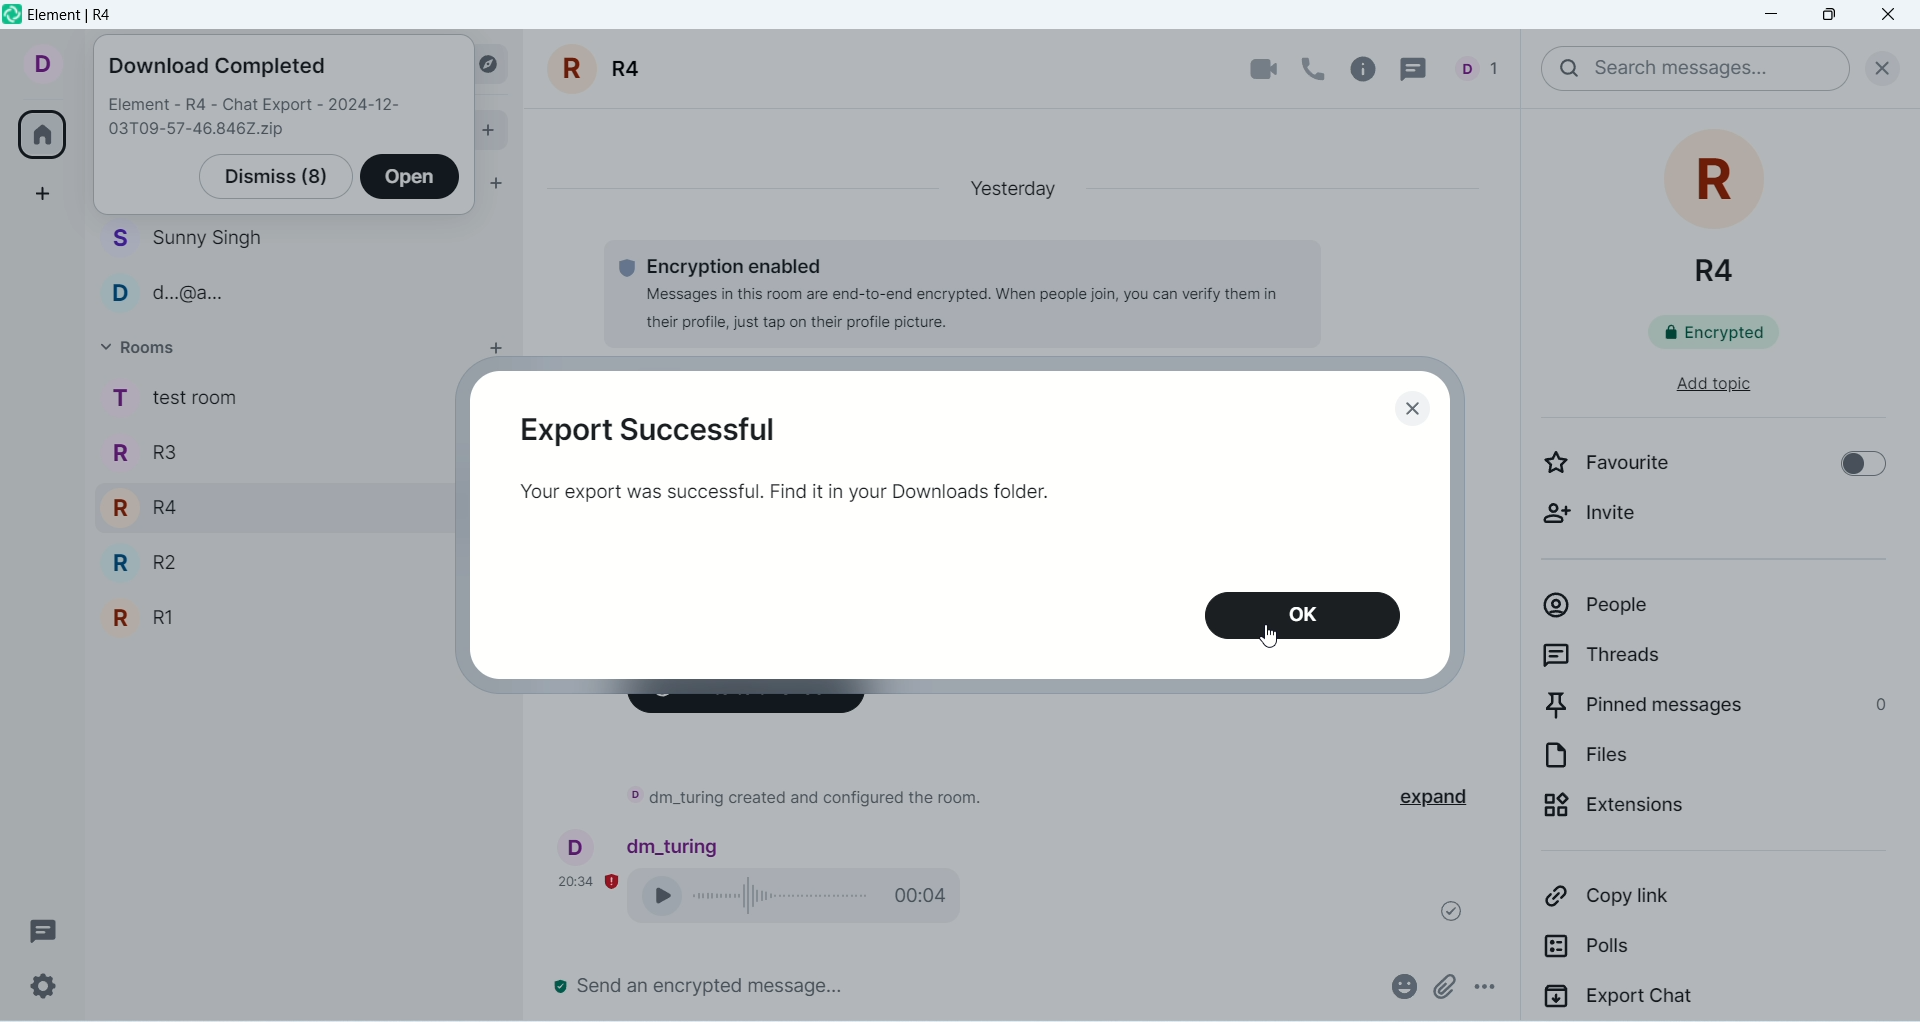  Describe the element at coordinates (1908, 564) in the screenshot. I see `vertical scroll bar` at that location.